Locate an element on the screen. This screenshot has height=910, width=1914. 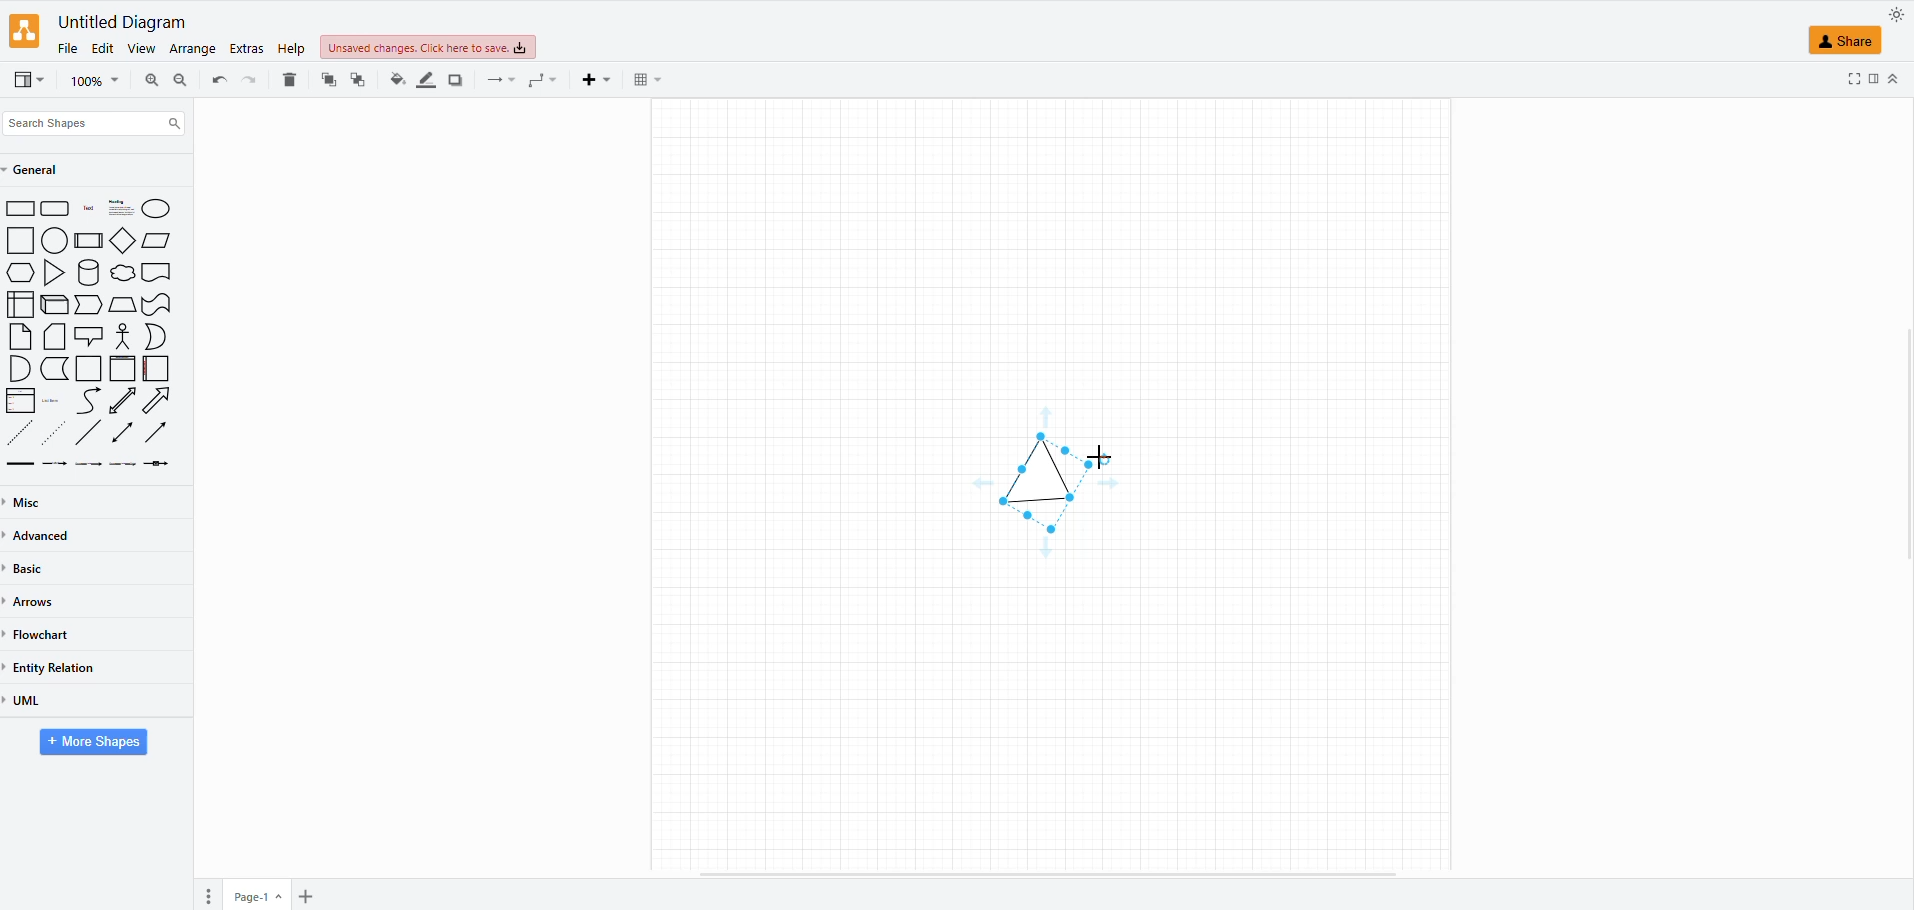
Curved Arrow is located at coordinates (88, 401).